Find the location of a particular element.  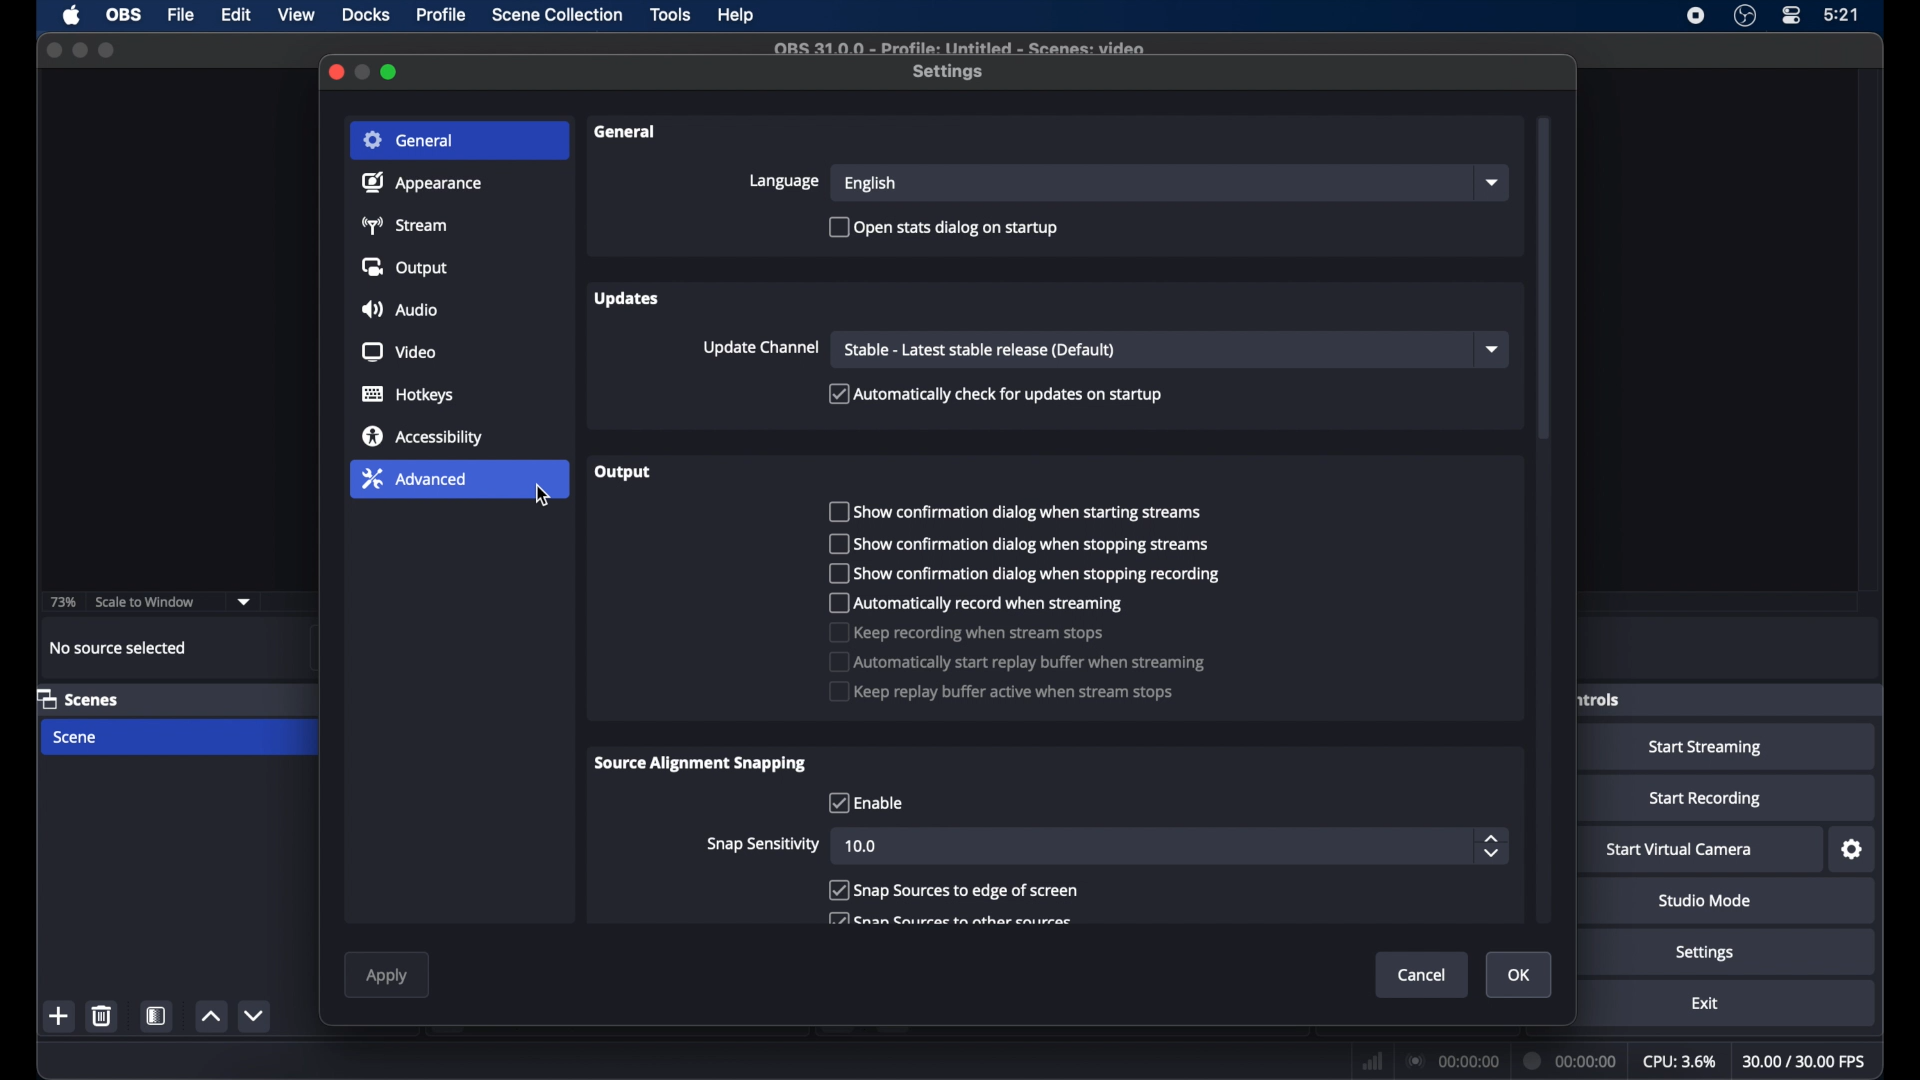

english is located at coordinates (872, 184).